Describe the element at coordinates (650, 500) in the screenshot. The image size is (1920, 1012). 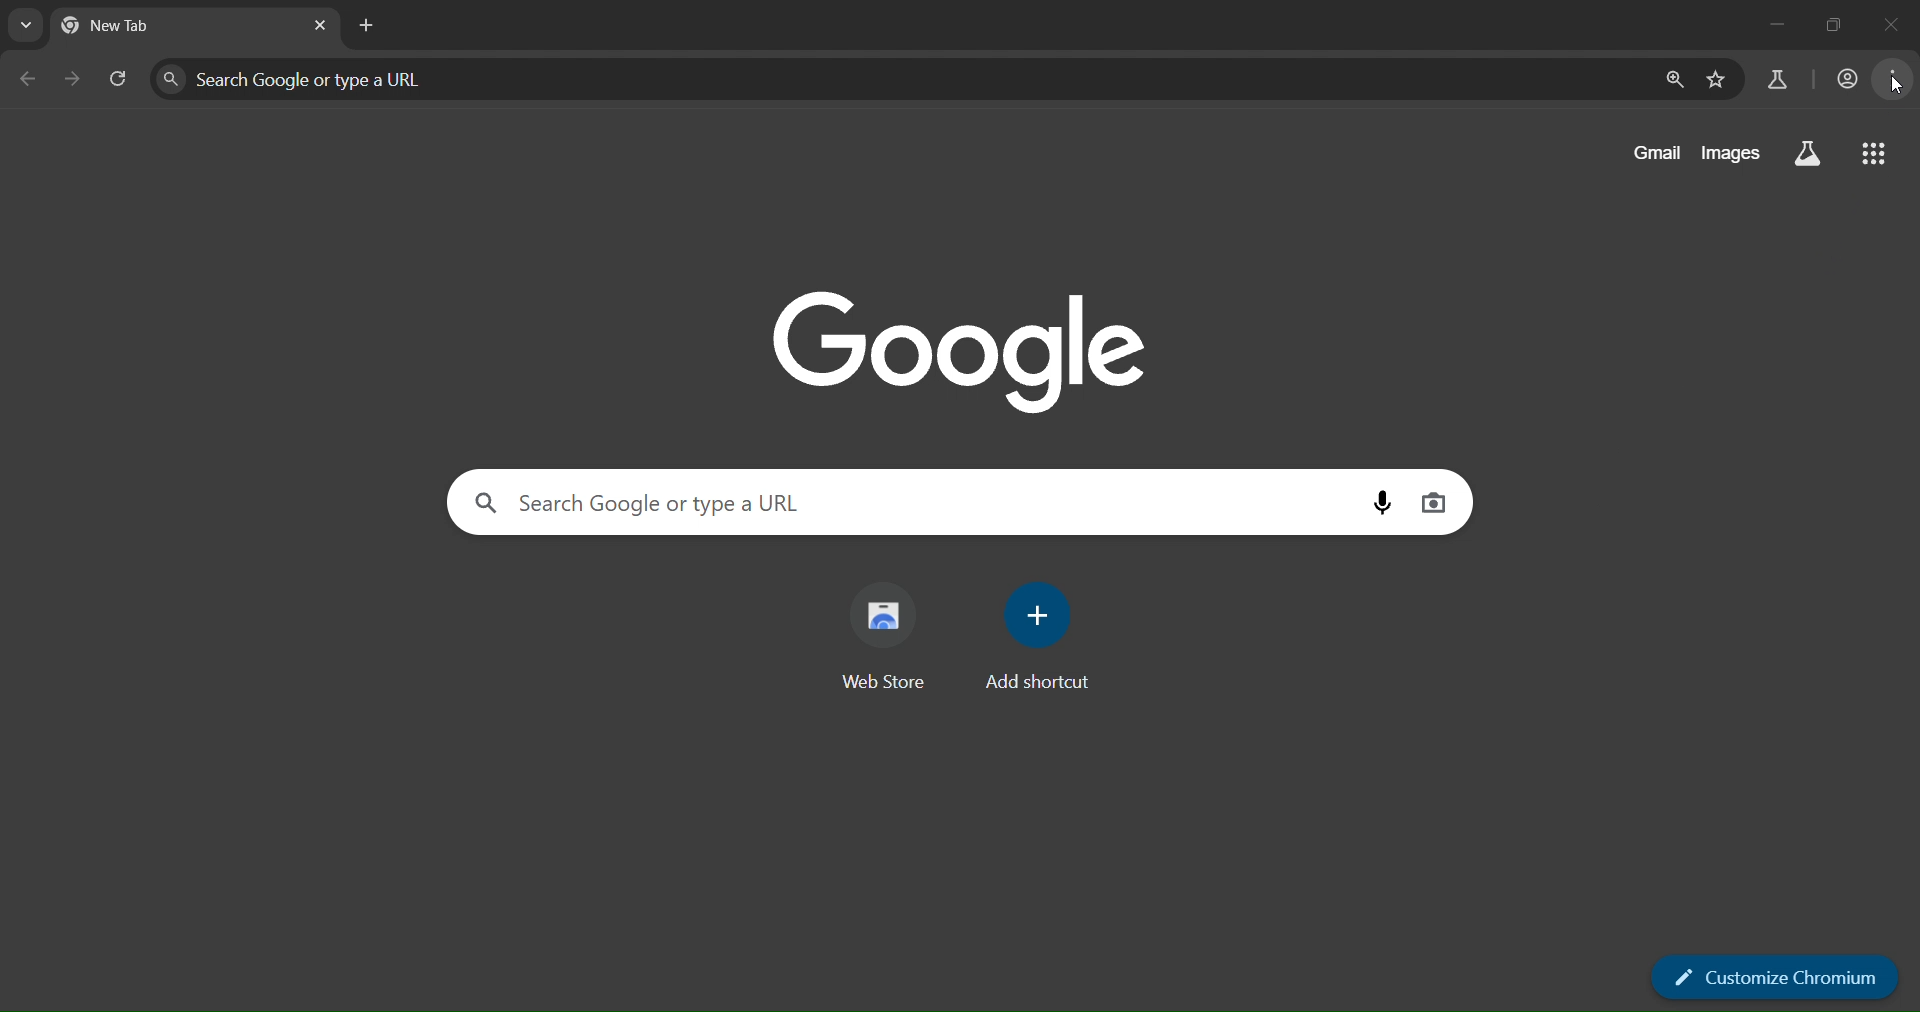
I see `Search Google or type a URL` at that location.